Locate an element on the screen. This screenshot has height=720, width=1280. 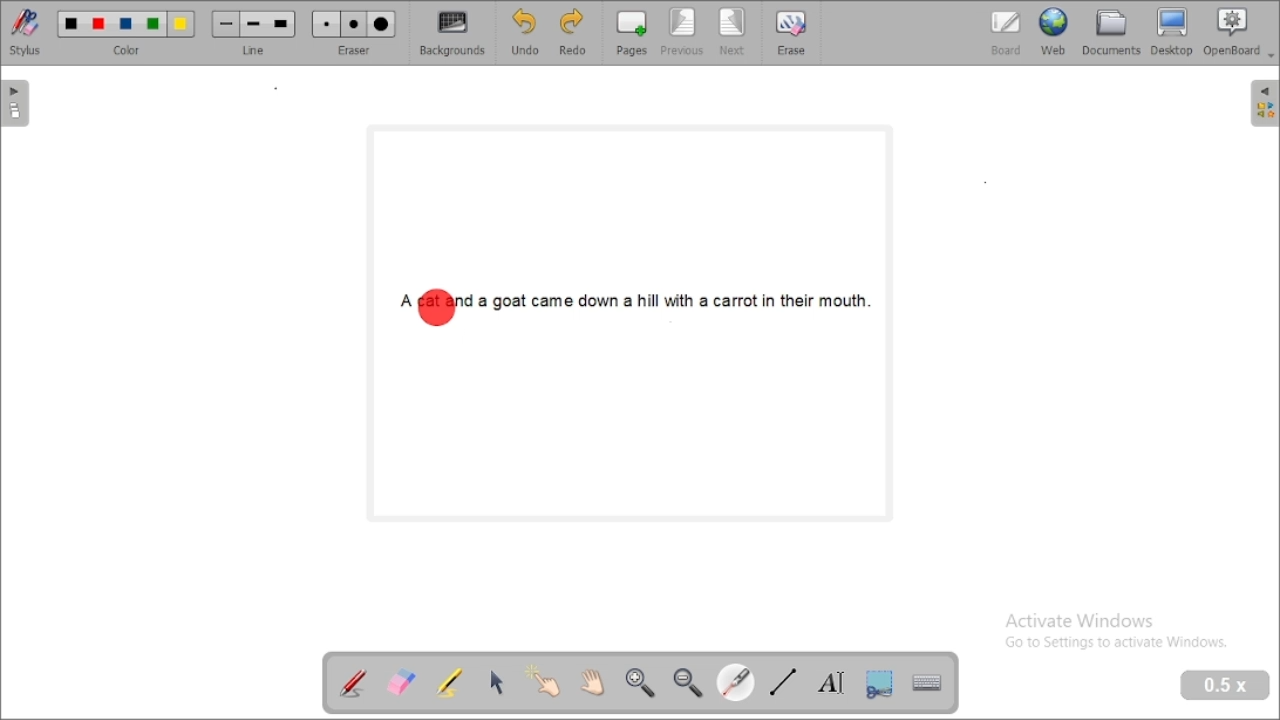
draw lines is located at coordinates (784, 681).